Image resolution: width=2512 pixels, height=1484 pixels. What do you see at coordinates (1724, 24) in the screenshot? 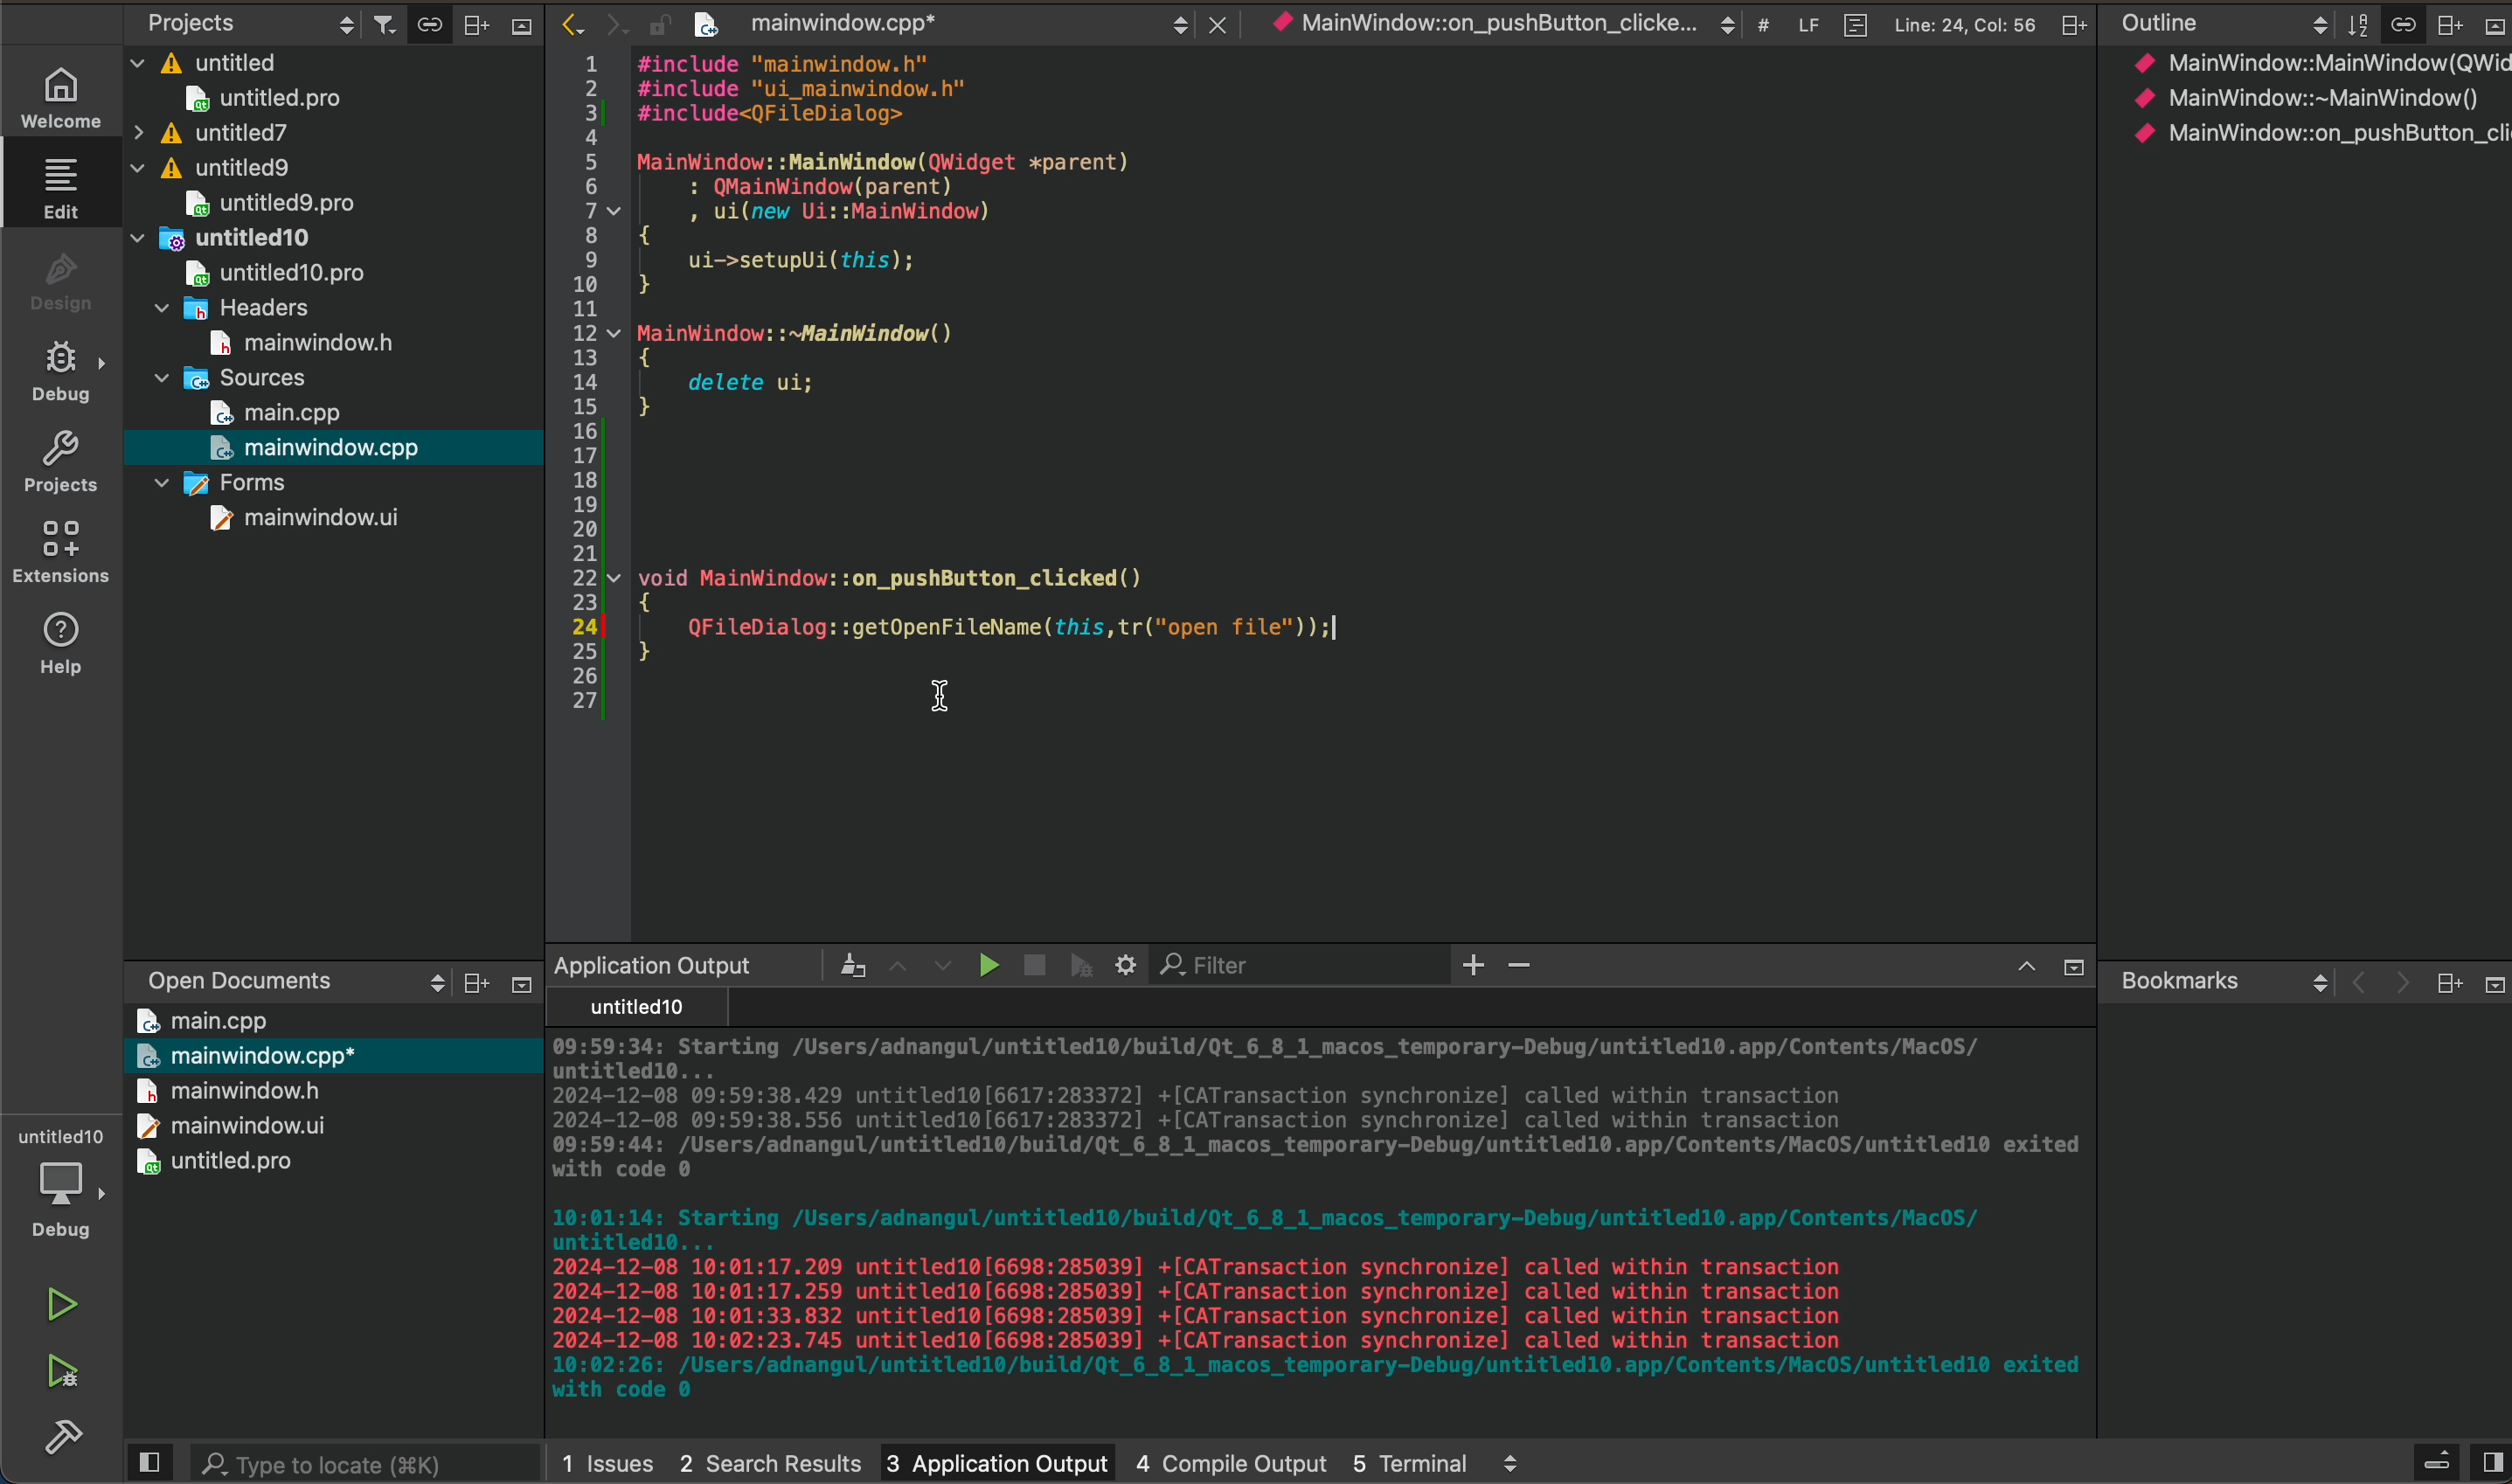
I see `Scroll` at bounding box center [1724, 24].